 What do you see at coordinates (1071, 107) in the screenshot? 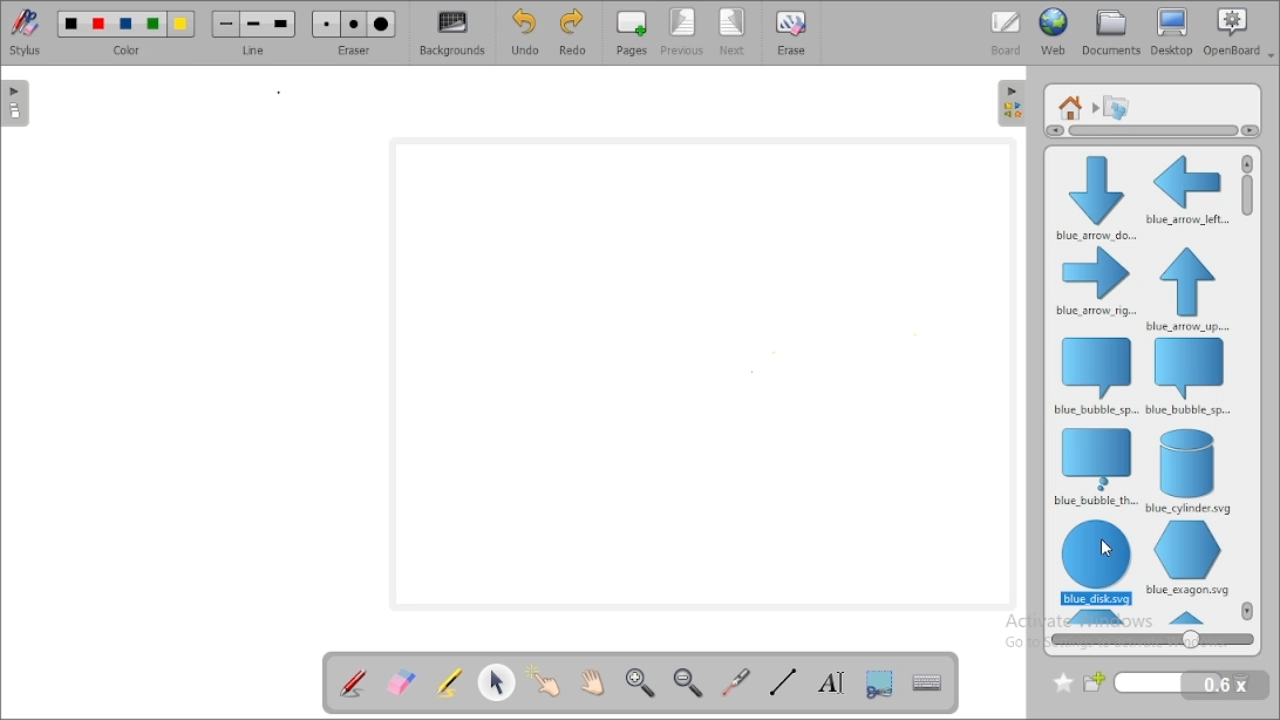
I see `root` at bounding box center [1071, 107].